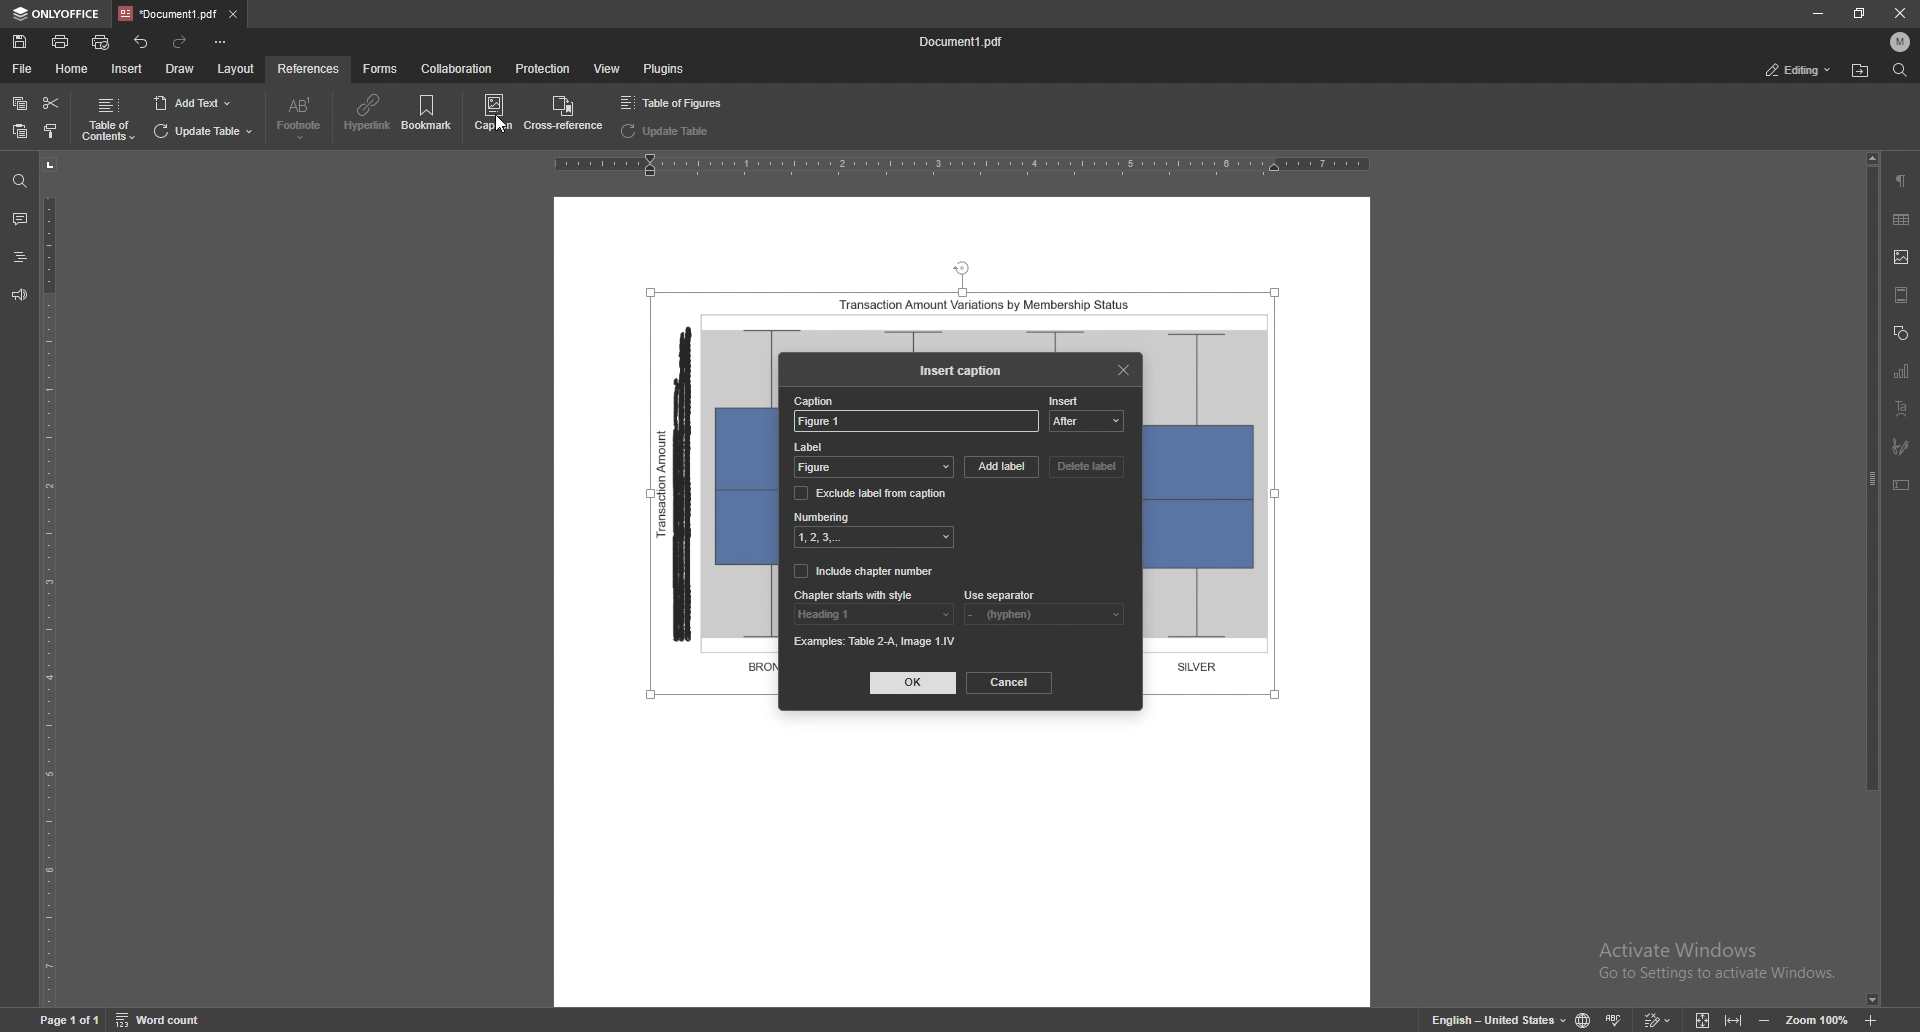  Describe the element at coordinates (1817, 1018) in the screenshot. I see `zoom` at that location.